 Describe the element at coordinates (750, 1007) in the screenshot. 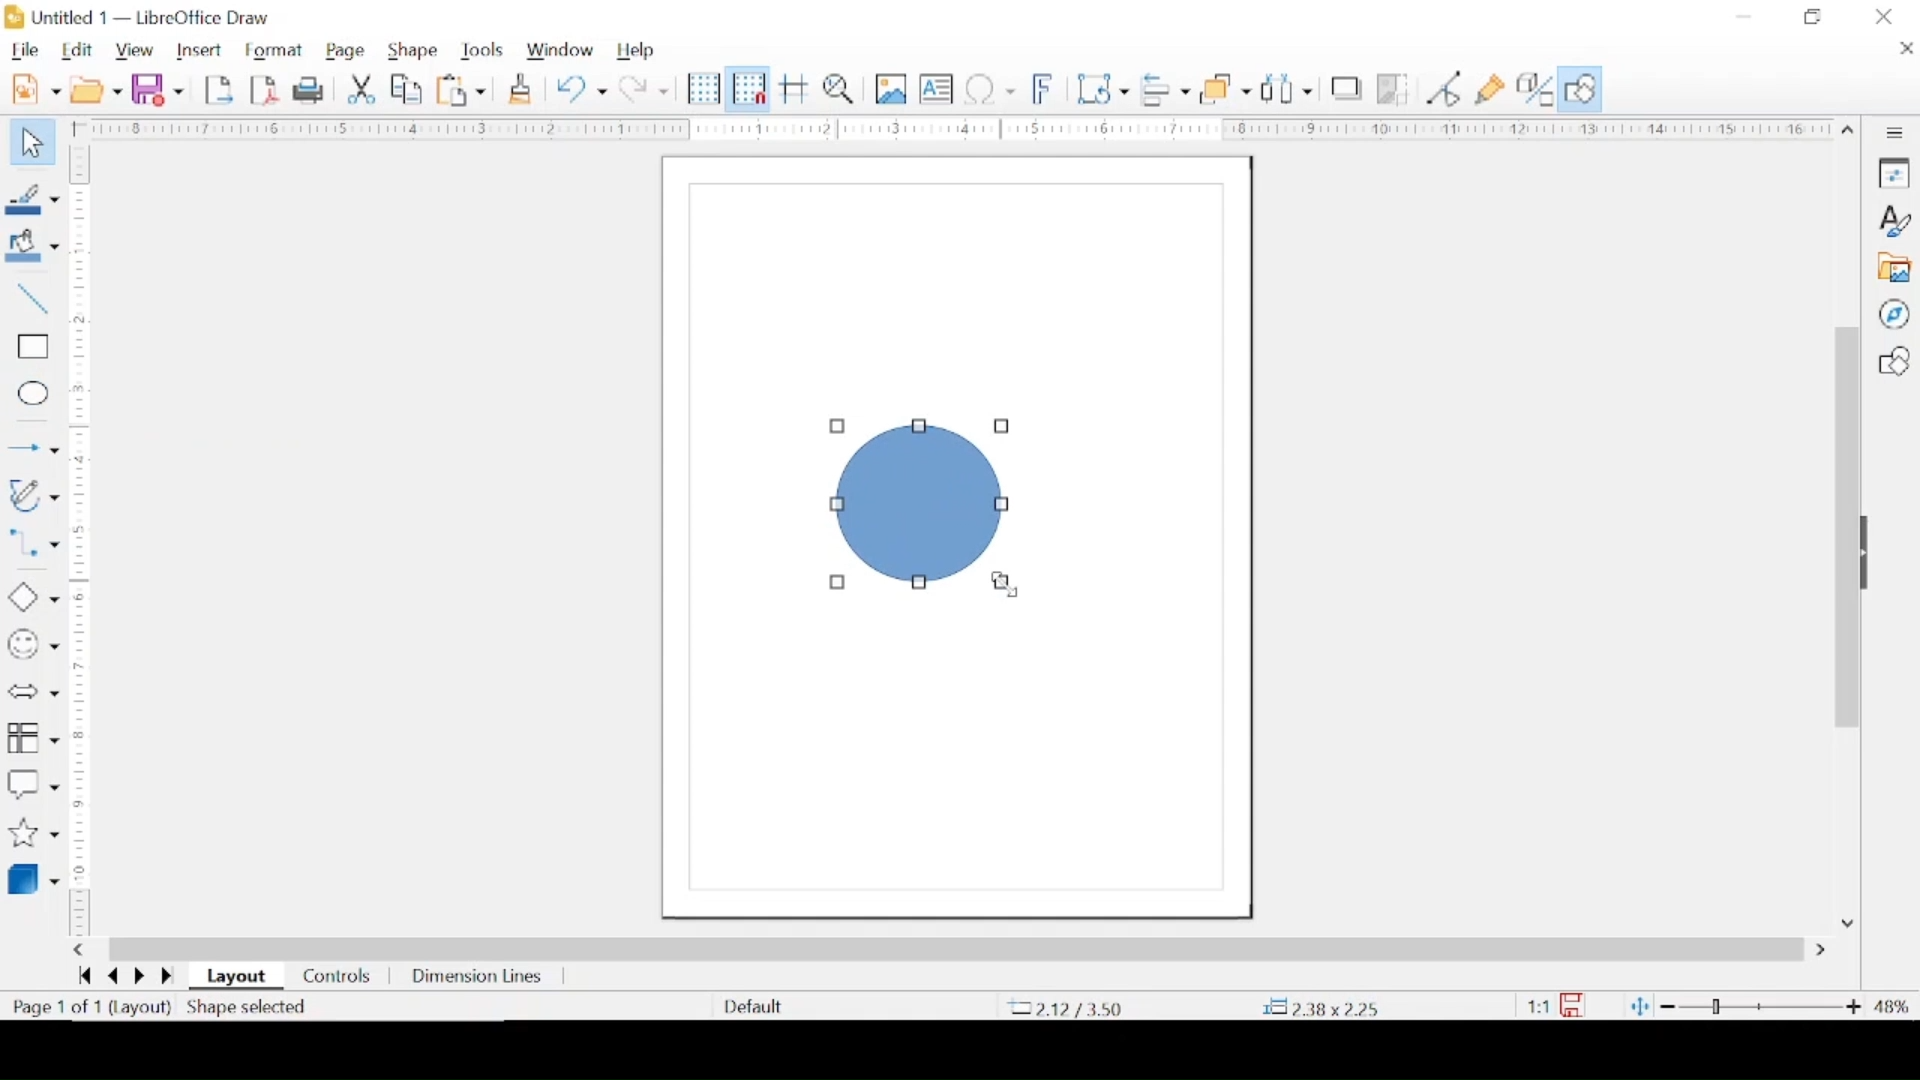

I see `deafult` at that location.